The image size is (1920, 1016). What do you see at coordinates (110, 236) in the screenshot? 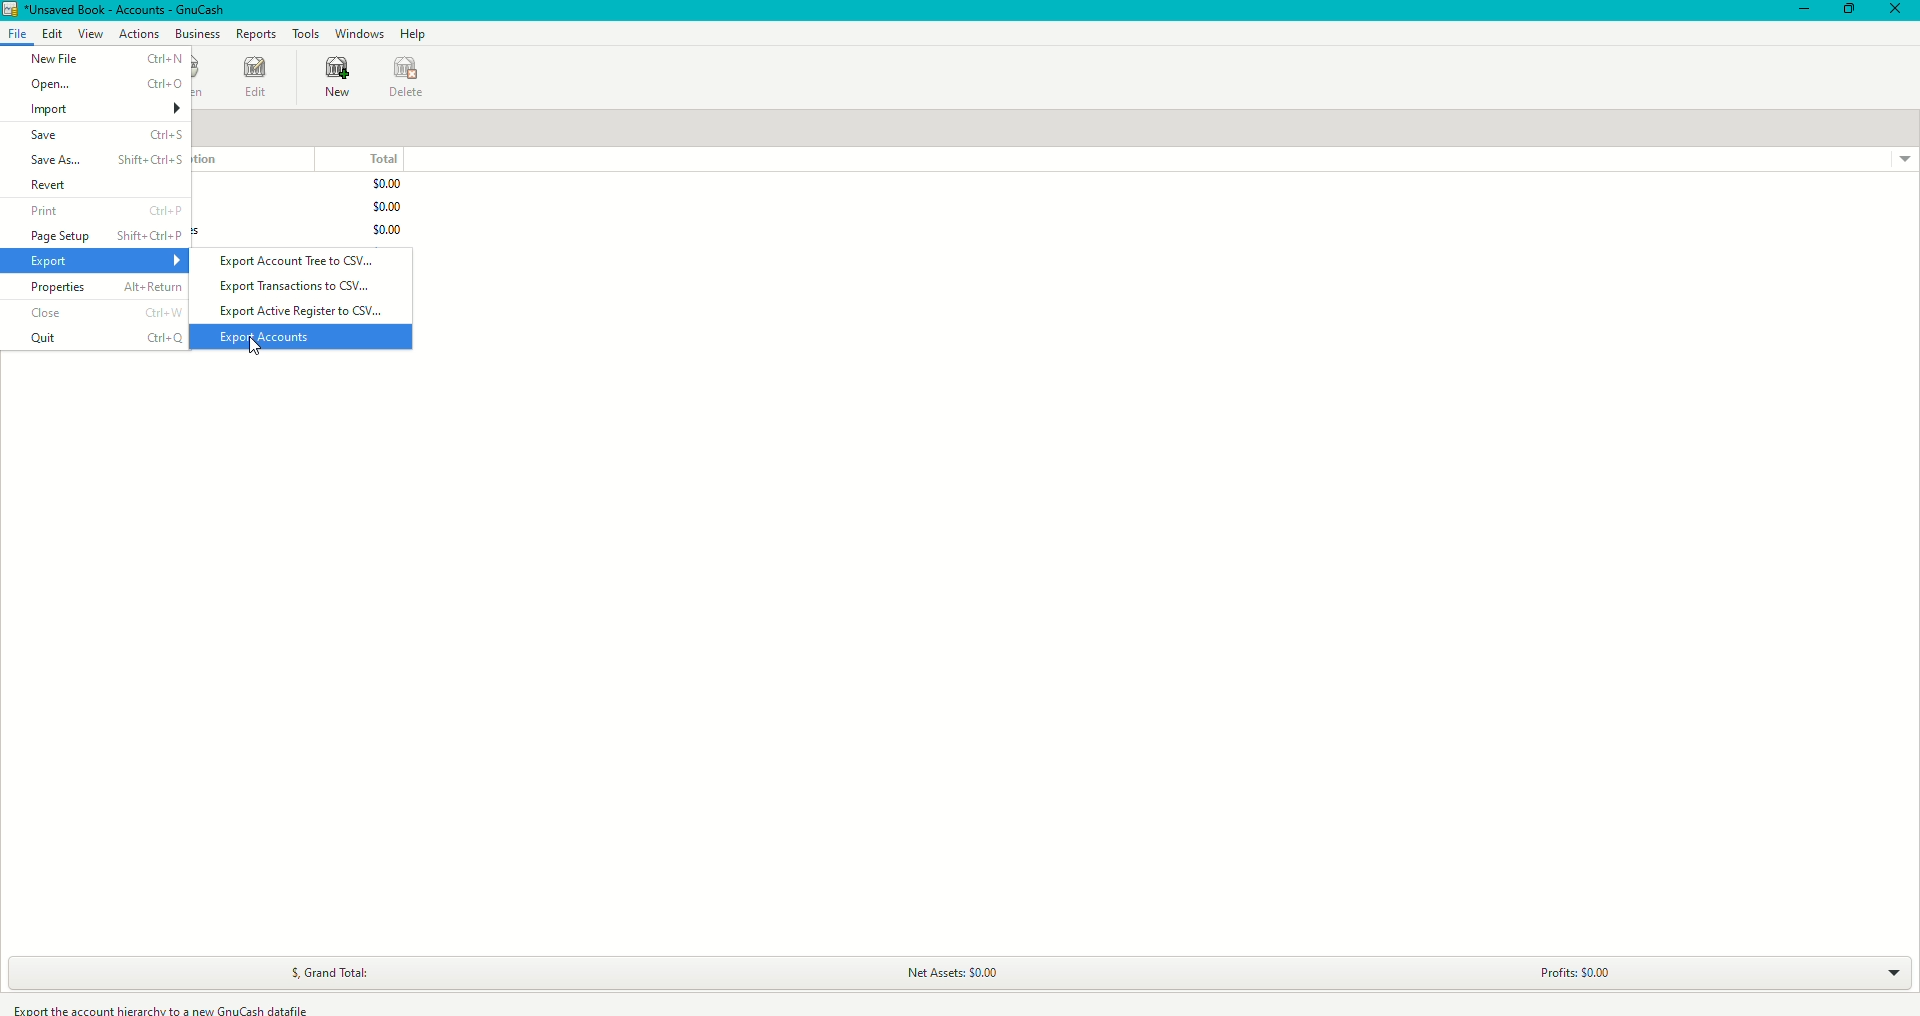
I see `Page Setup` at bounding box center [110, 236].